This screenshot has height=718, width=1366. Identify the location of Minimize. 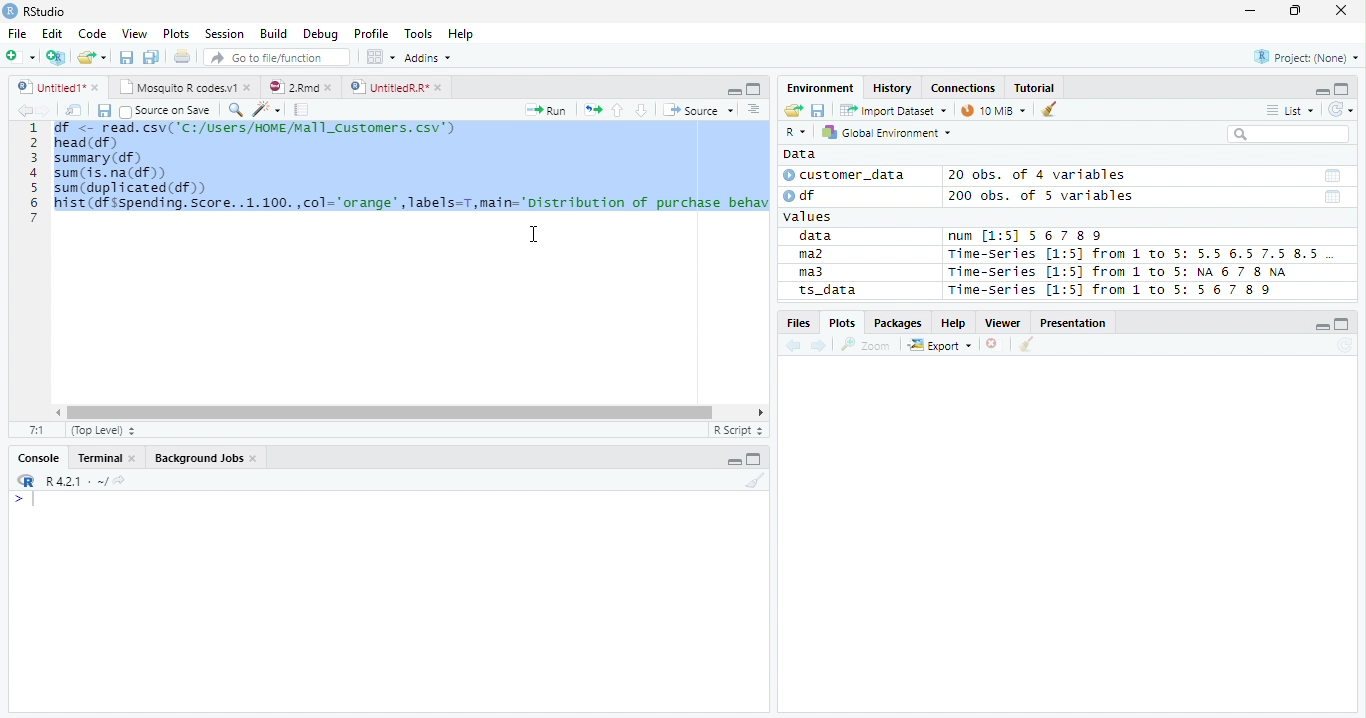
(1249, 13).